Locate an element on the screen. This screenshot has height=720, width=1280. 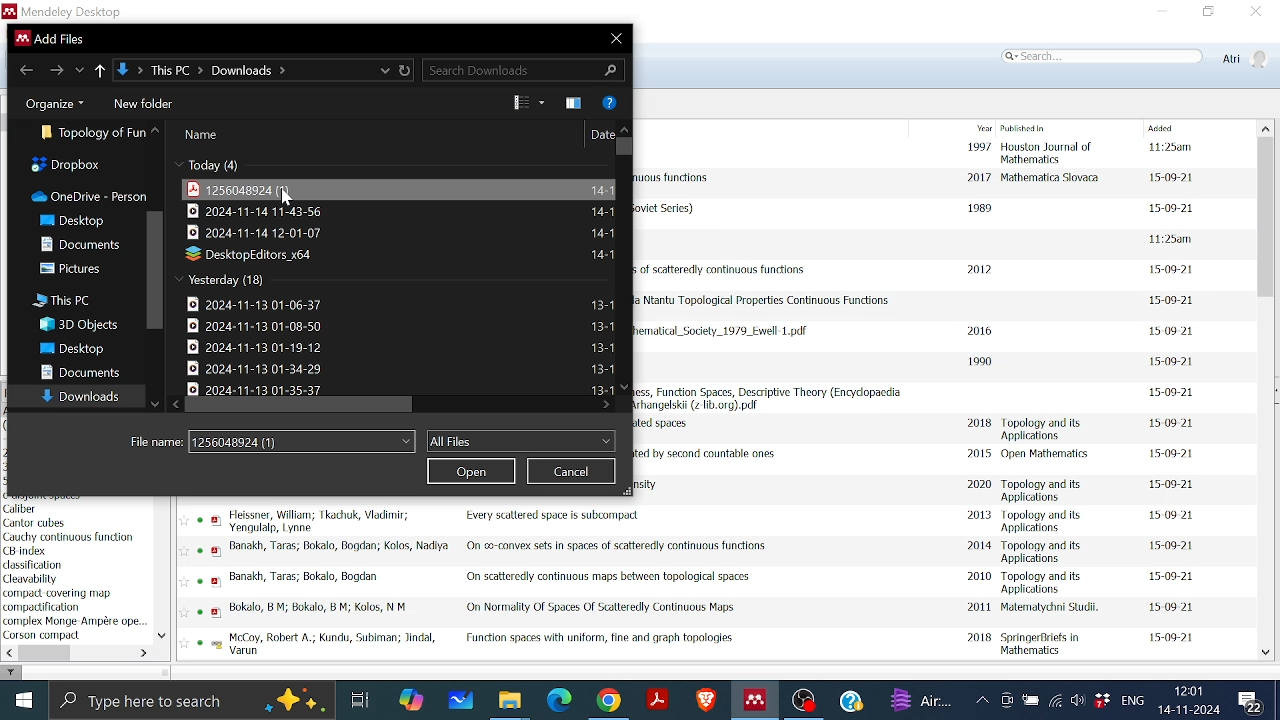
filter is located at coordinates (11, 673).